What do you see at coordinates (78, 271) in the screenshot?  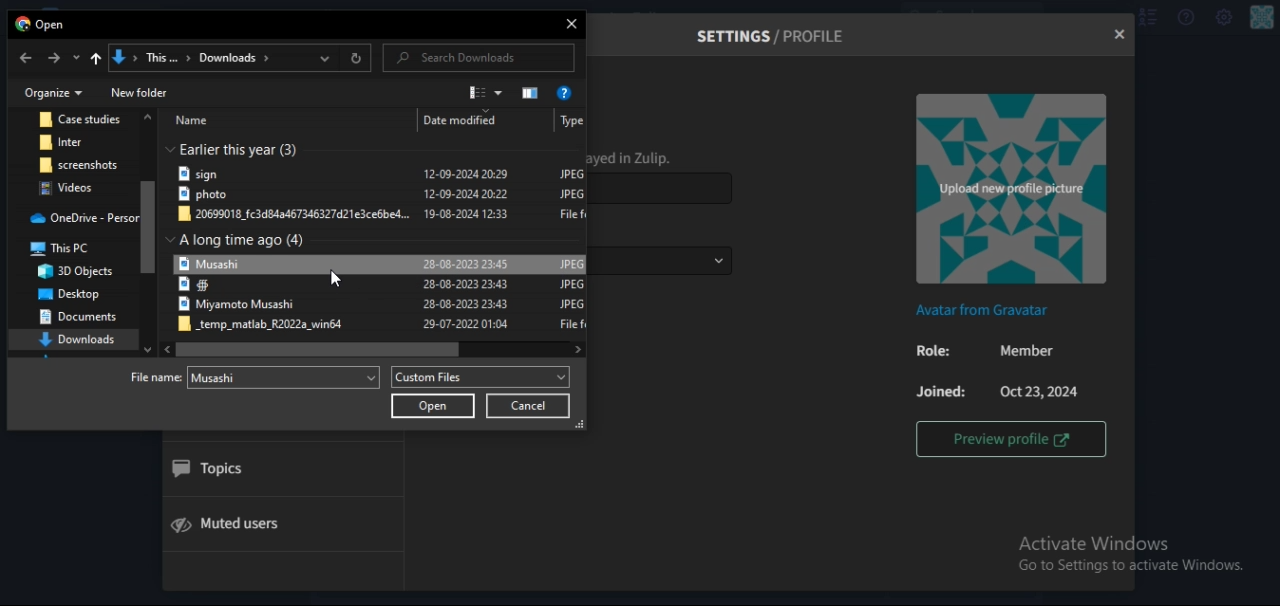 I see `3d objects` at bounding box center [78, 271].